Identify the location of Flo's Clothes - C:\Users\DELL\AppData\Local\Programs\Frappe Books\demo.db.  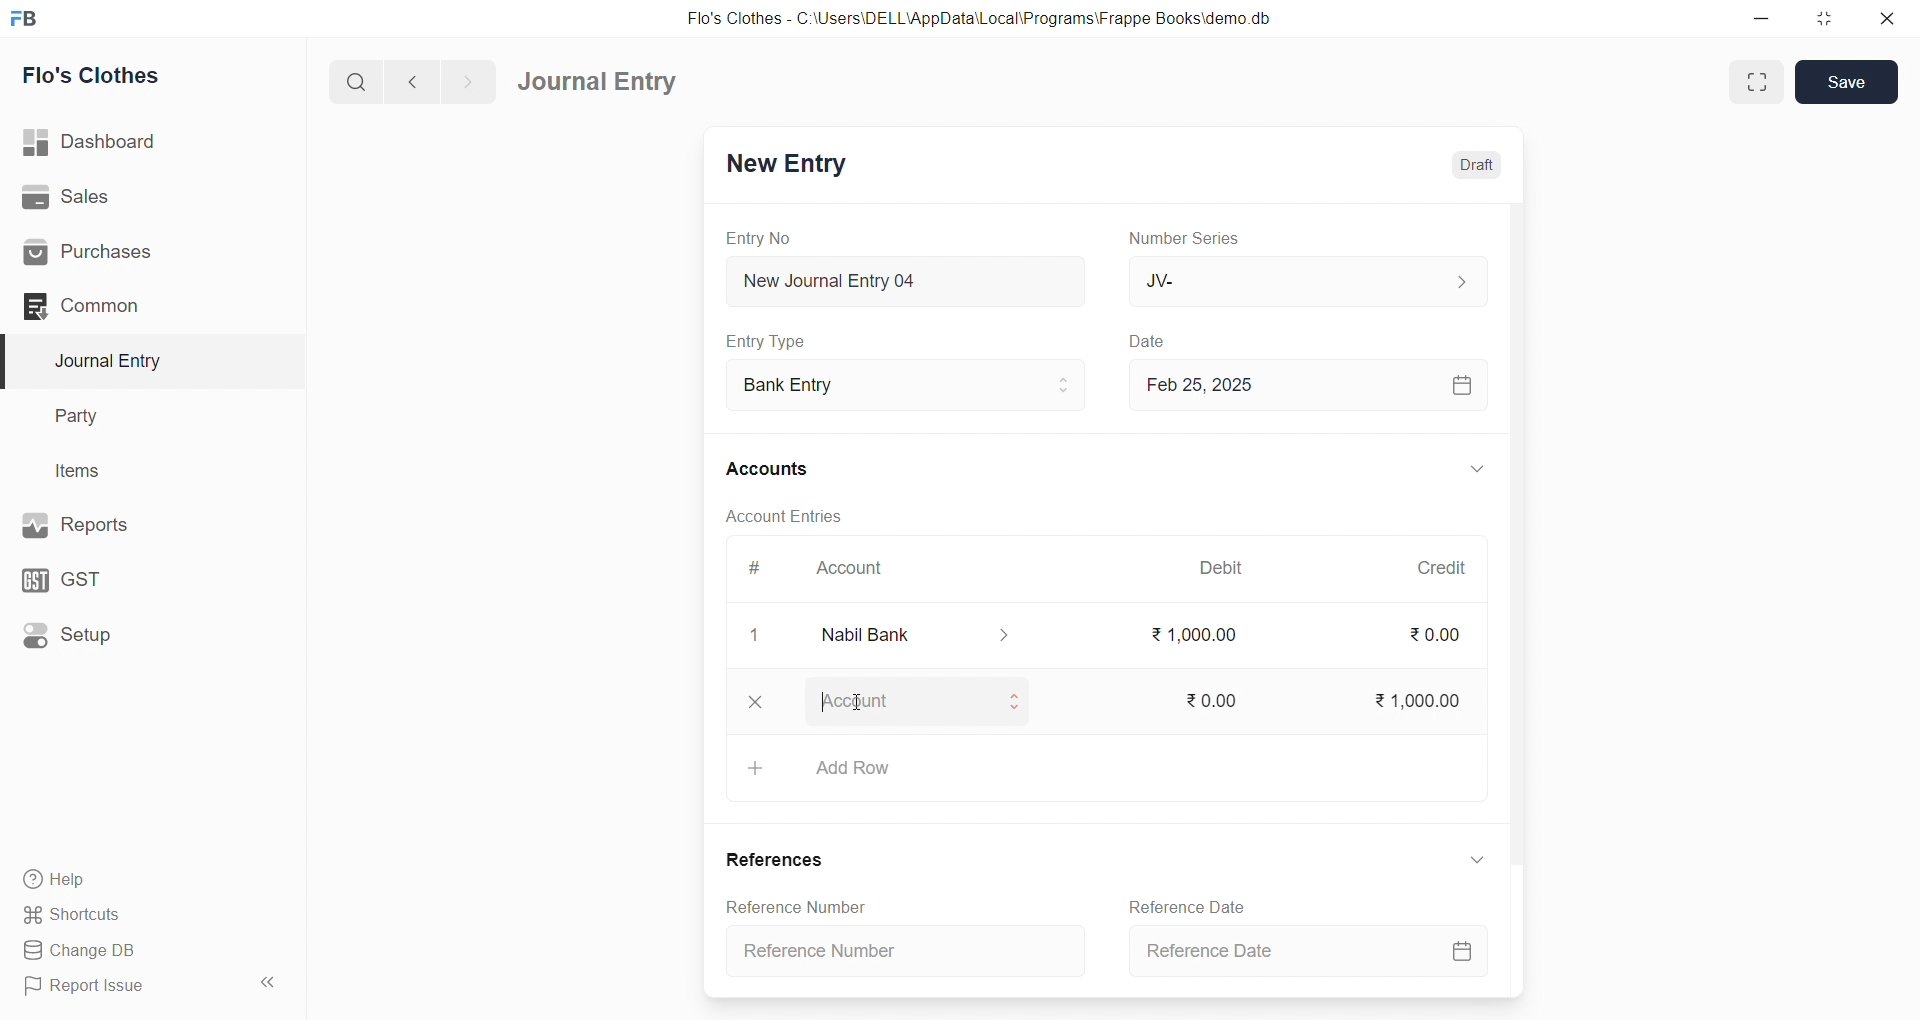
(994, 20).